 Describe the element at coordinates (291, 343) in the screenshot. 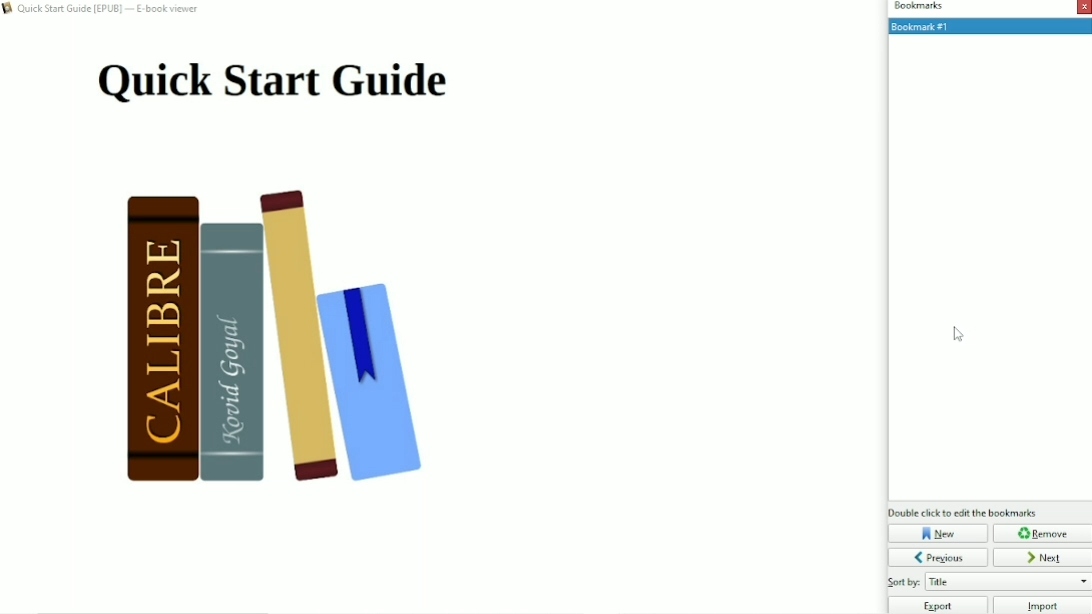

I see `Book` at that location.